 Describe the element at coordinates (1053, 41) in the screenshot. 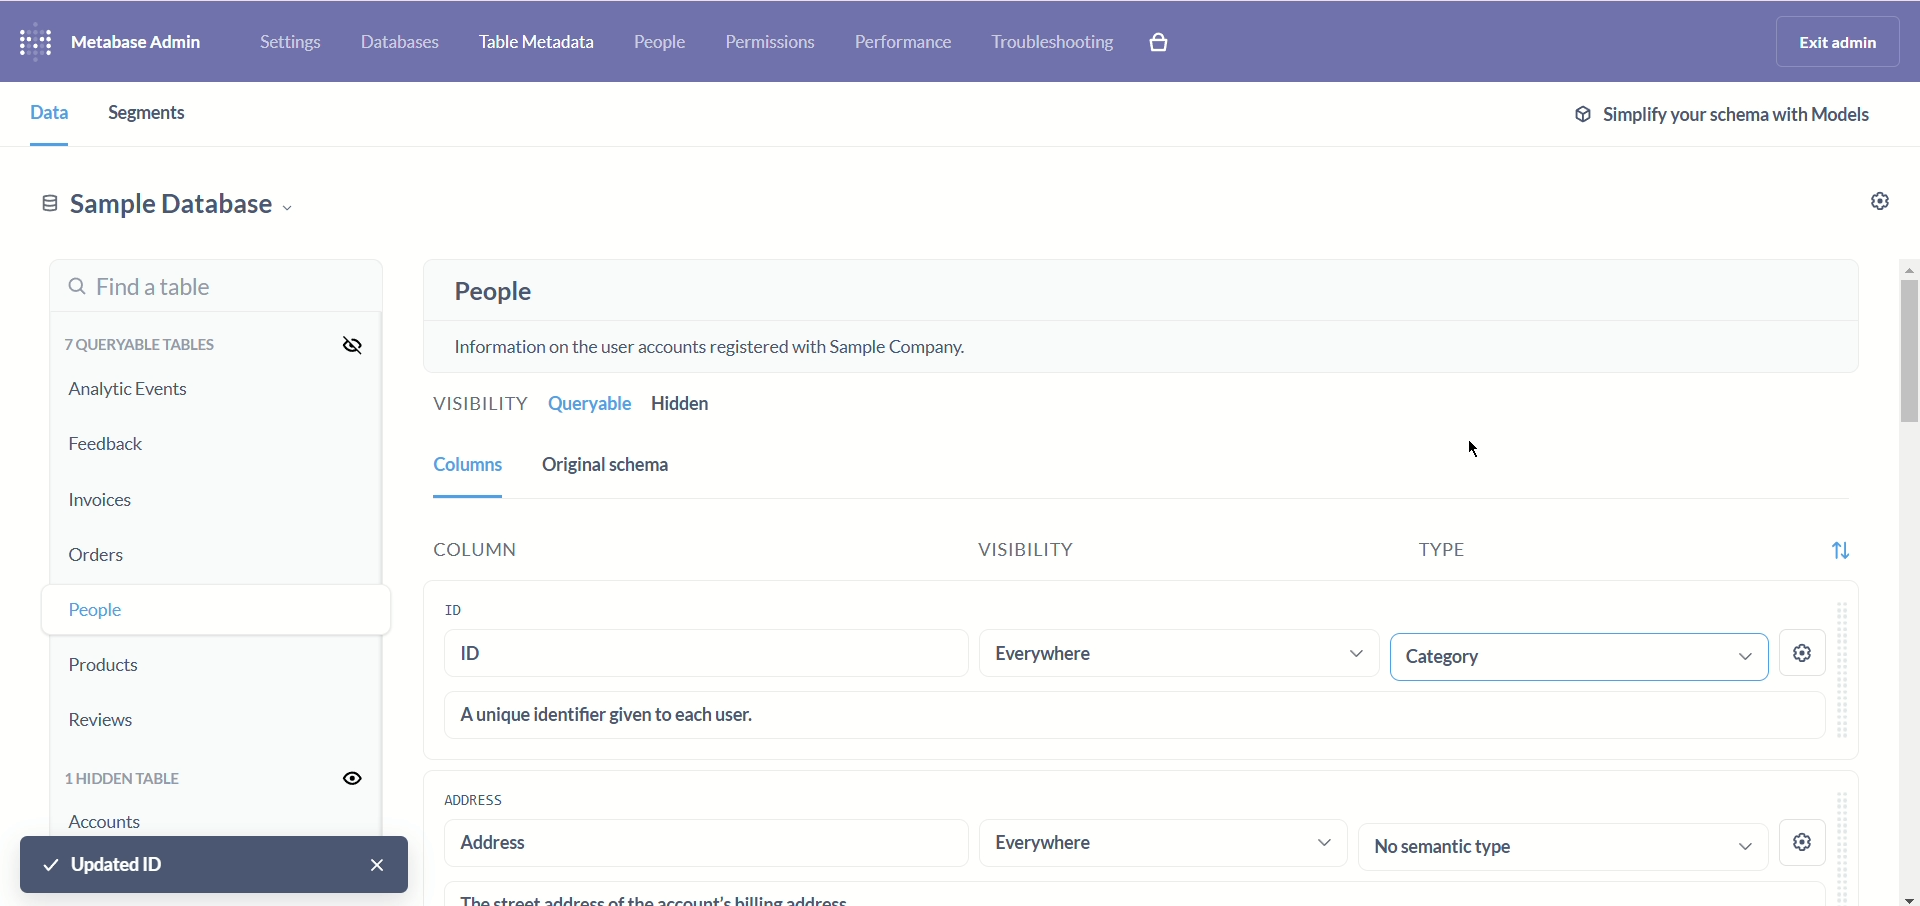

I see `Troubleshooting` at that location.